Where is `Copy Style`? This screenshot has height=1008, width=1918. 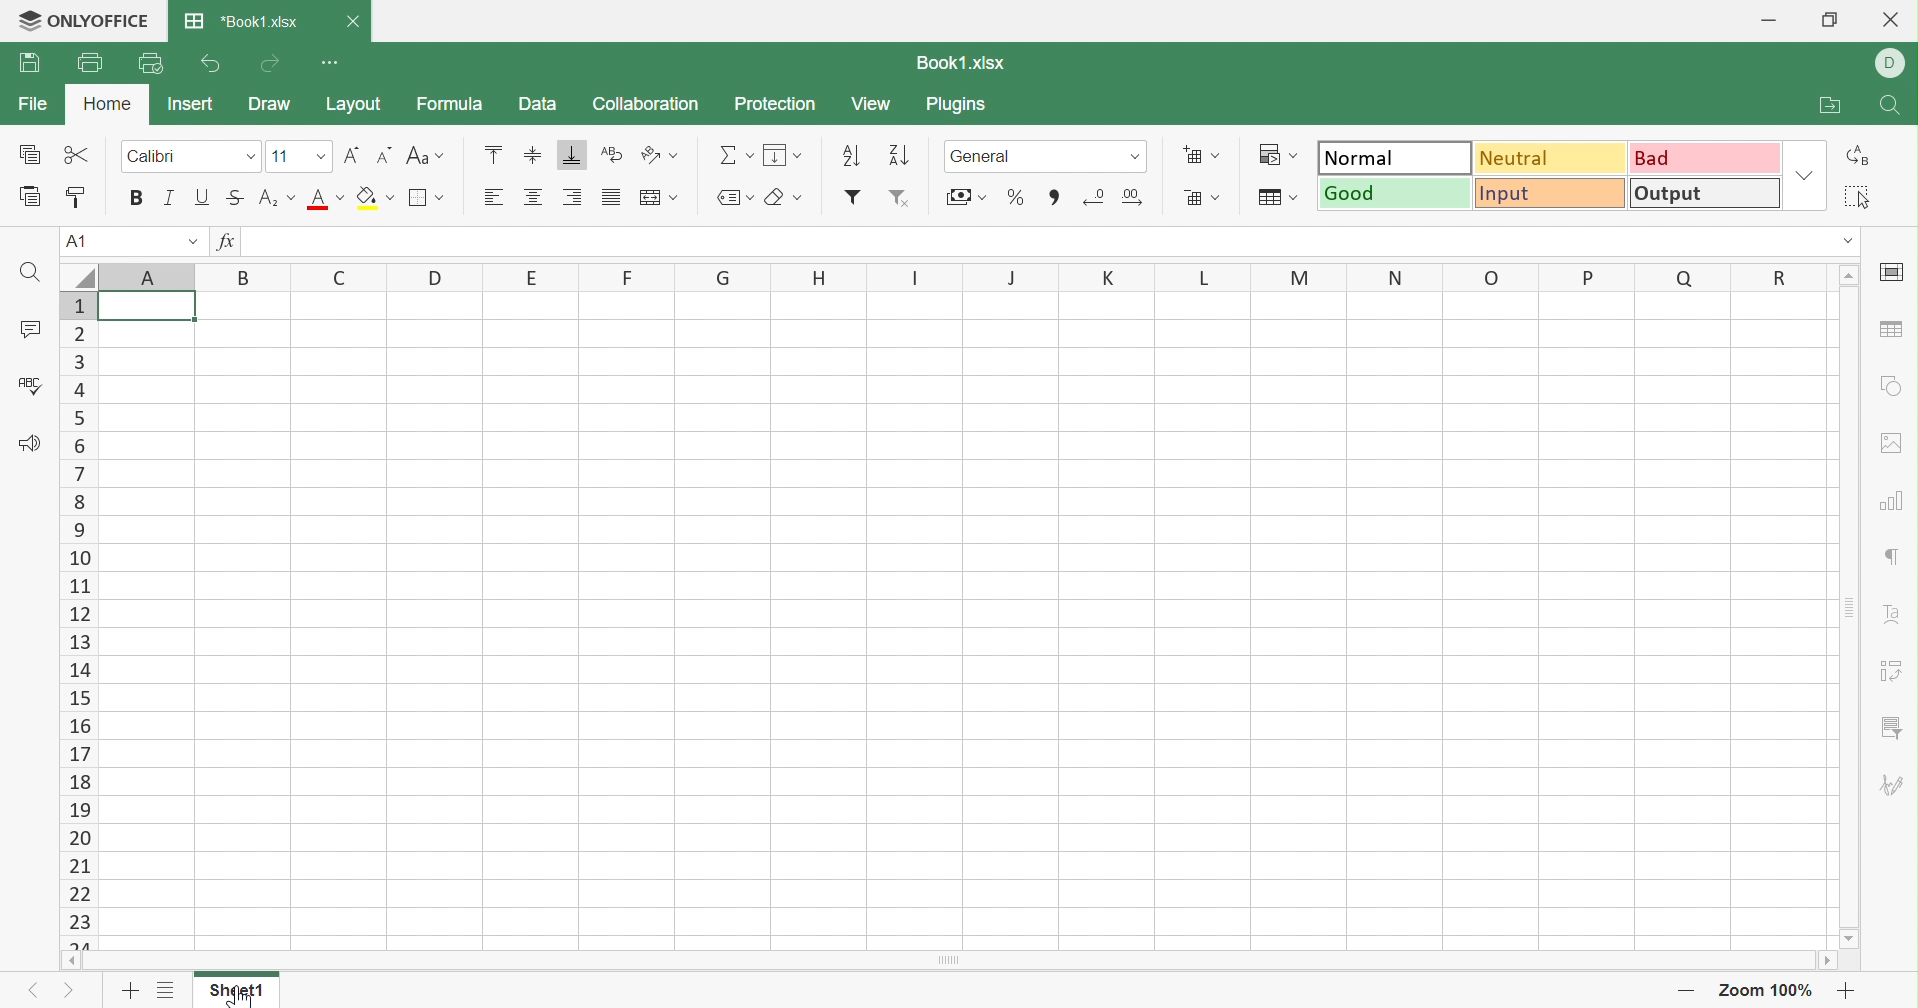 Copy Style is located at coordinates (78, 194).